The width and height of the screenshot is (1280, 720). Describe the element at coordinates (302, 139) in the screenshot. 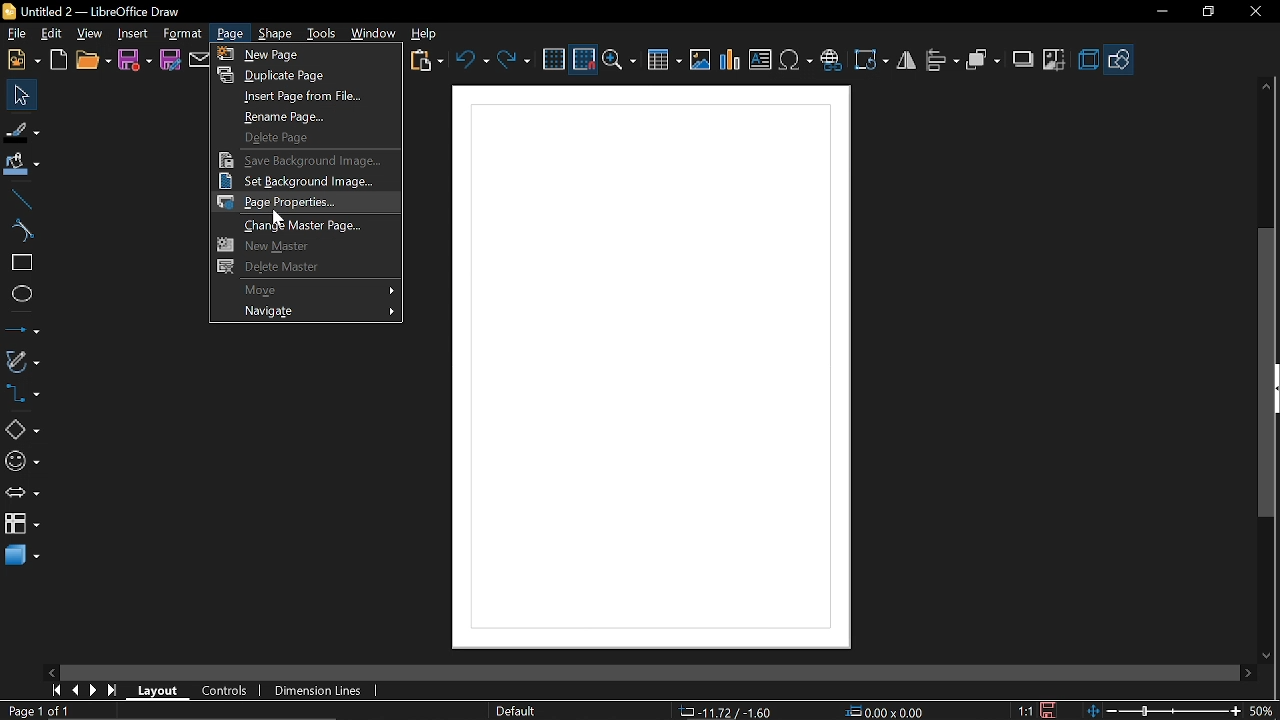

I see `Delete page` at that location.